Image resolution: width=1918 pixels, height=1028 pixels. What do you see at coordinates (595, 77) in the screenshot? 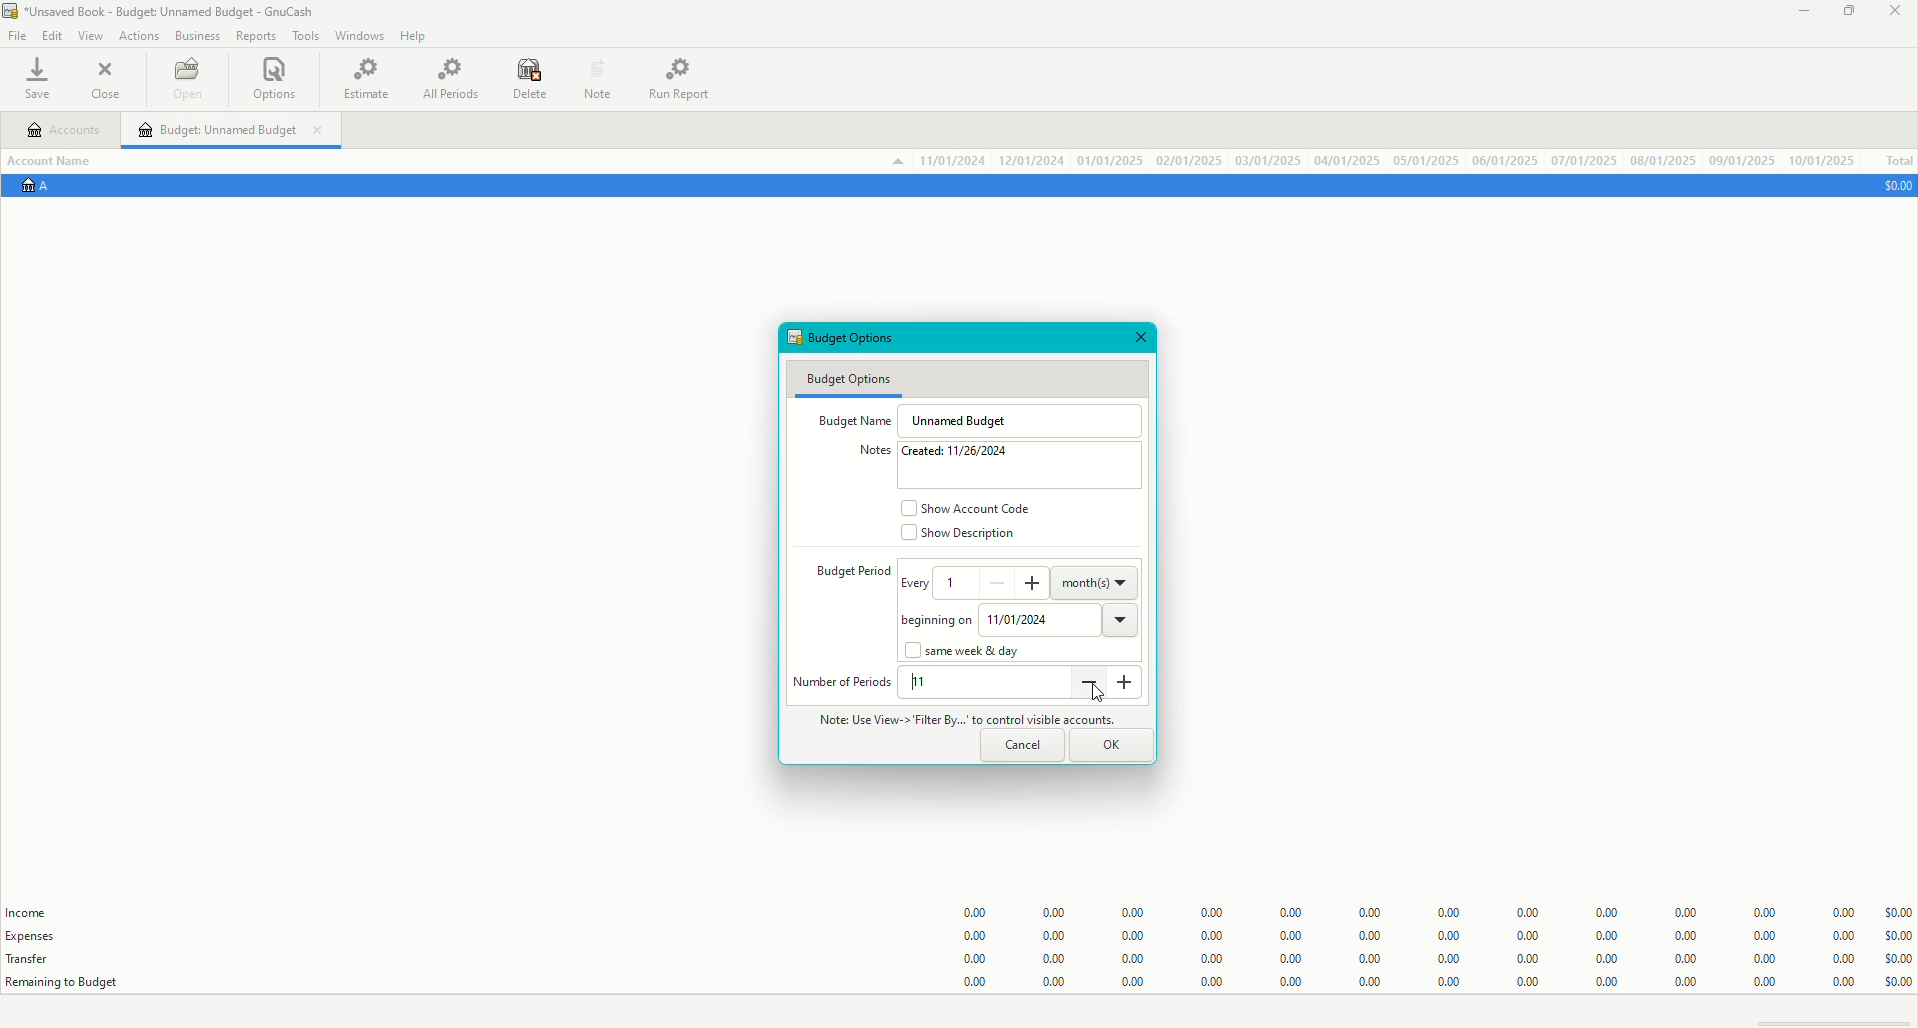
I see `Notes` at bounding box center [595, 77].